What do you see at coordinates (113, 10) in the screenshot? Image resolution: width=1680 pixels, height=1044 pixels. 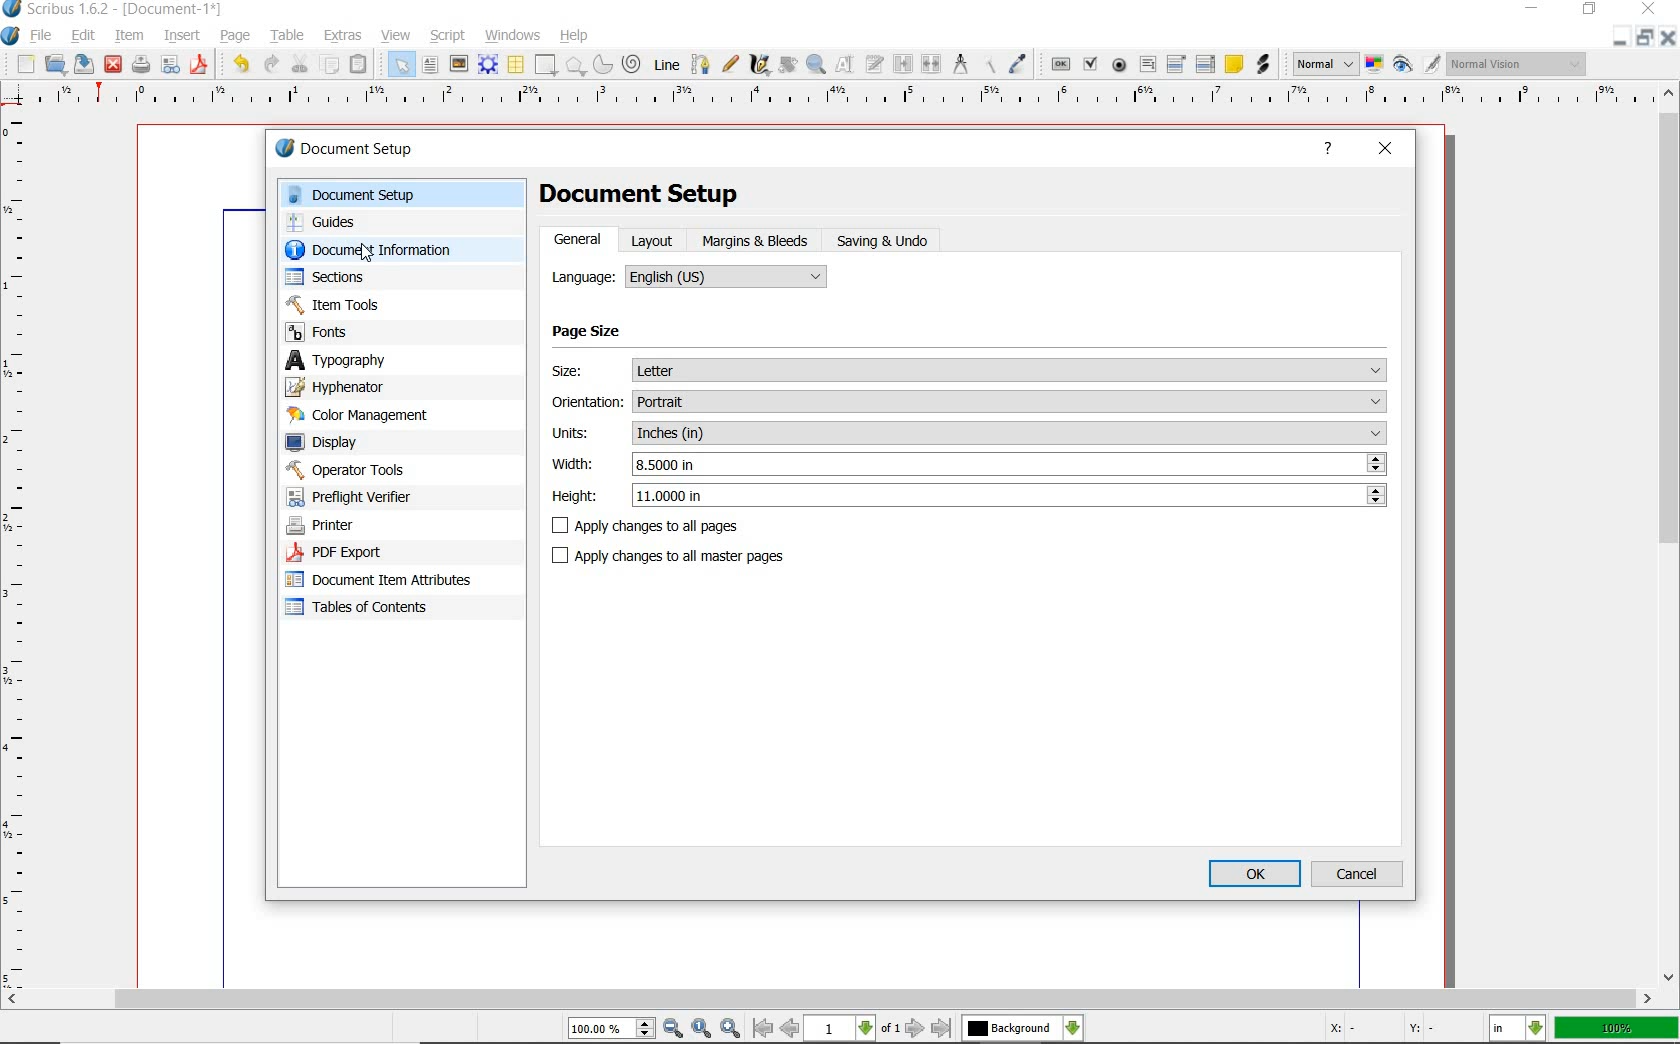 I see `system name` at bounding box center [113, 10].